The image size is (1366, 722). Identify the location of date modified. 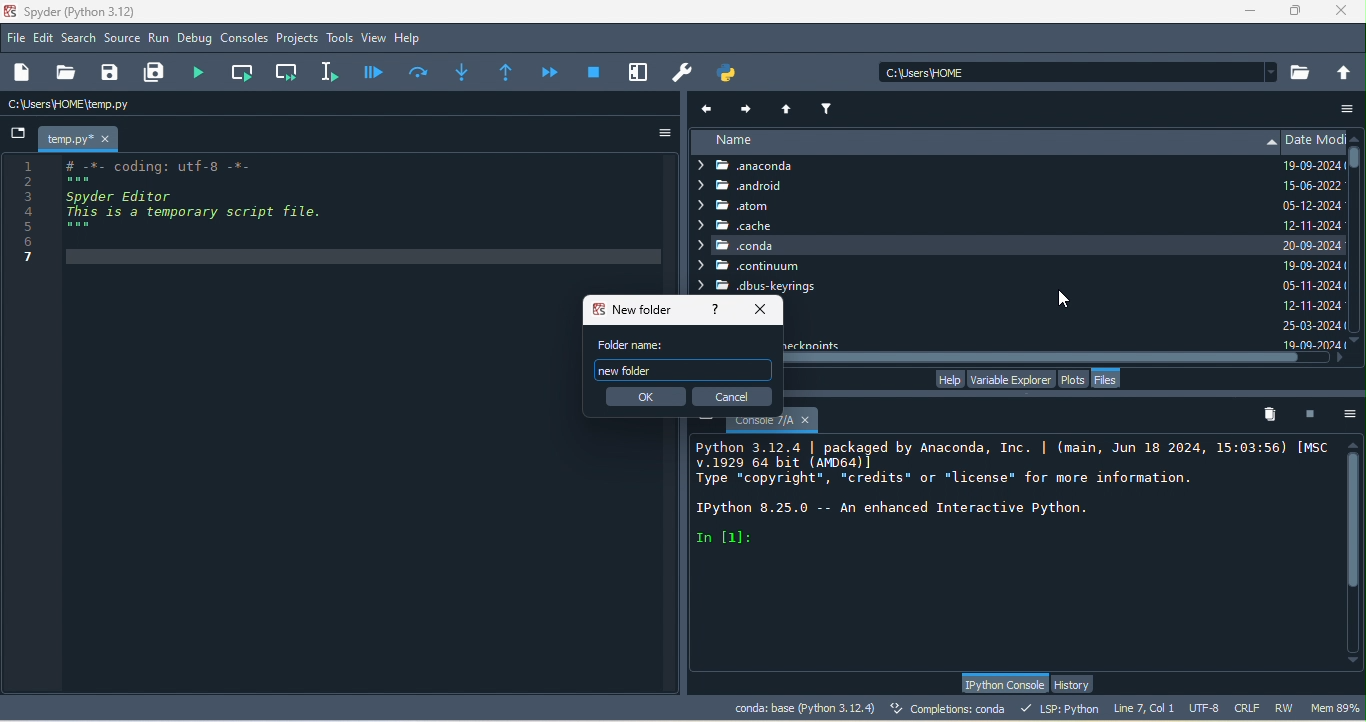
(1314, 240).